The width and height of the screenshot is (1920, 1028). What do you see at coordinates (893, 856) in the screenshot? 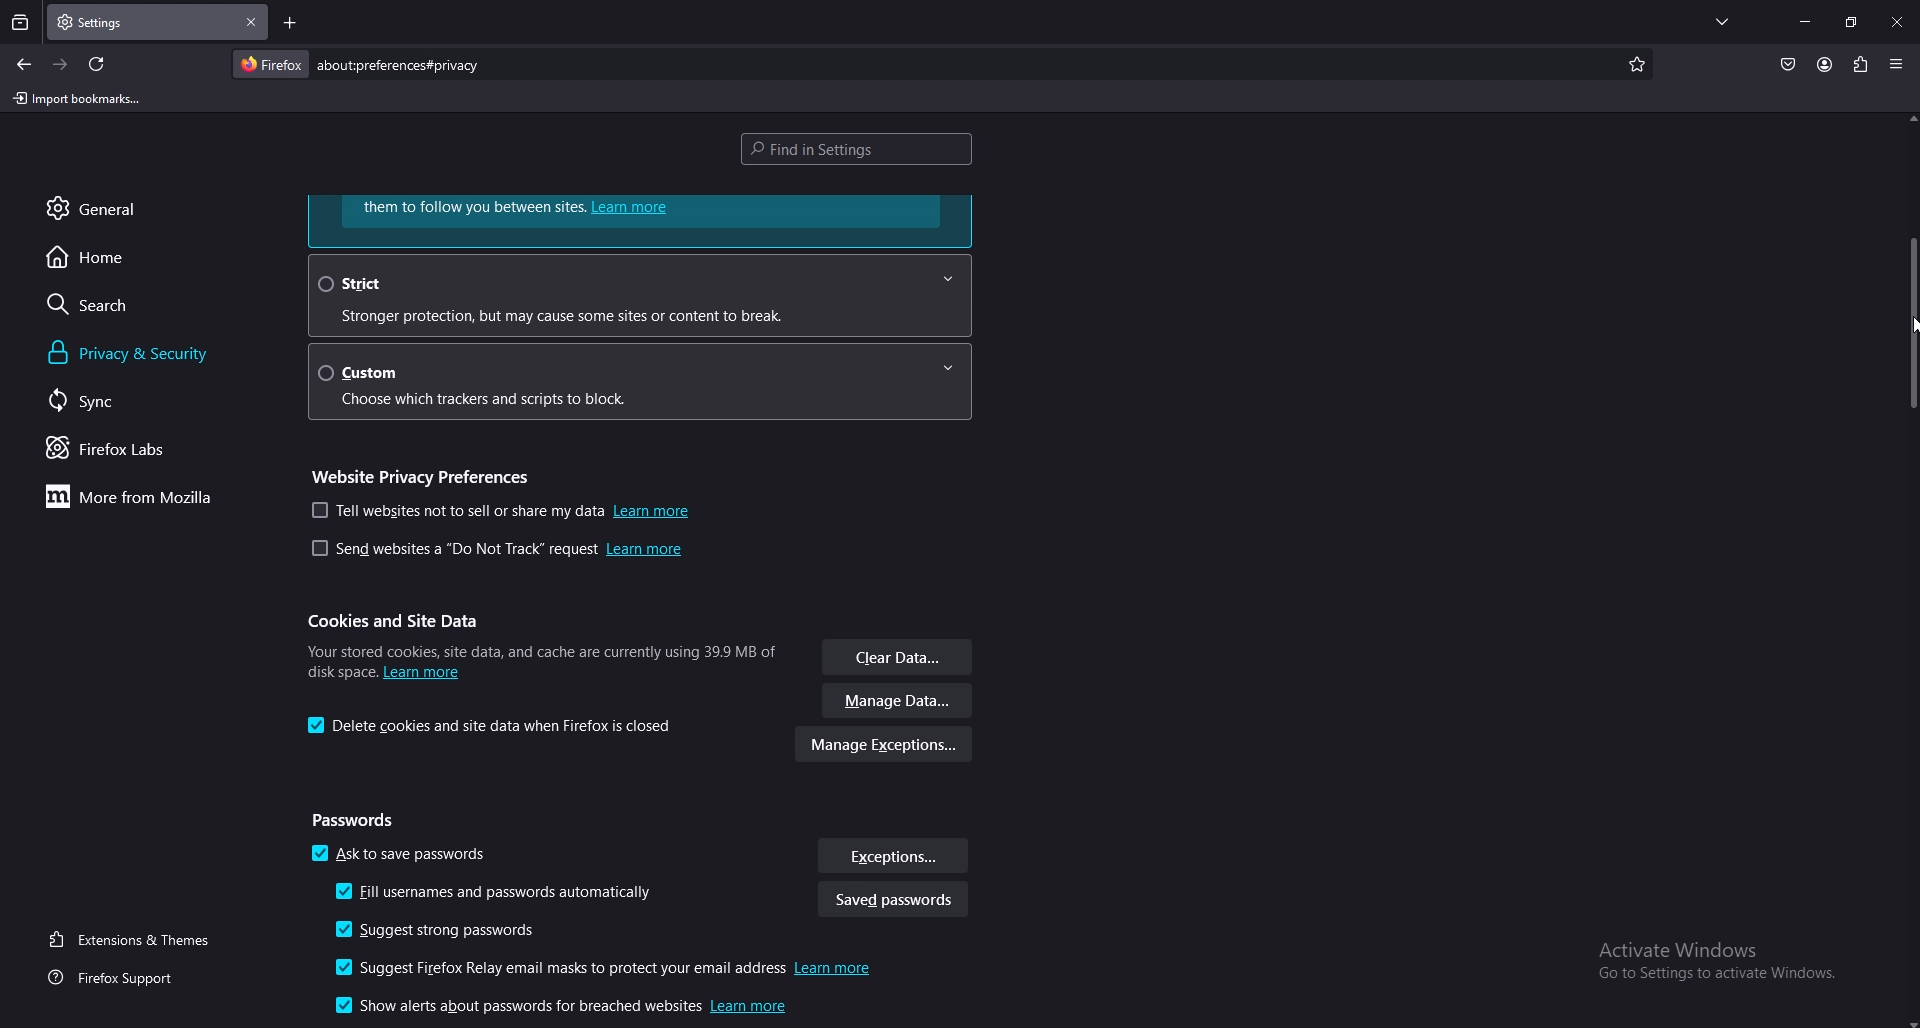
I see `exceptions` at bounding box center [893, 856].